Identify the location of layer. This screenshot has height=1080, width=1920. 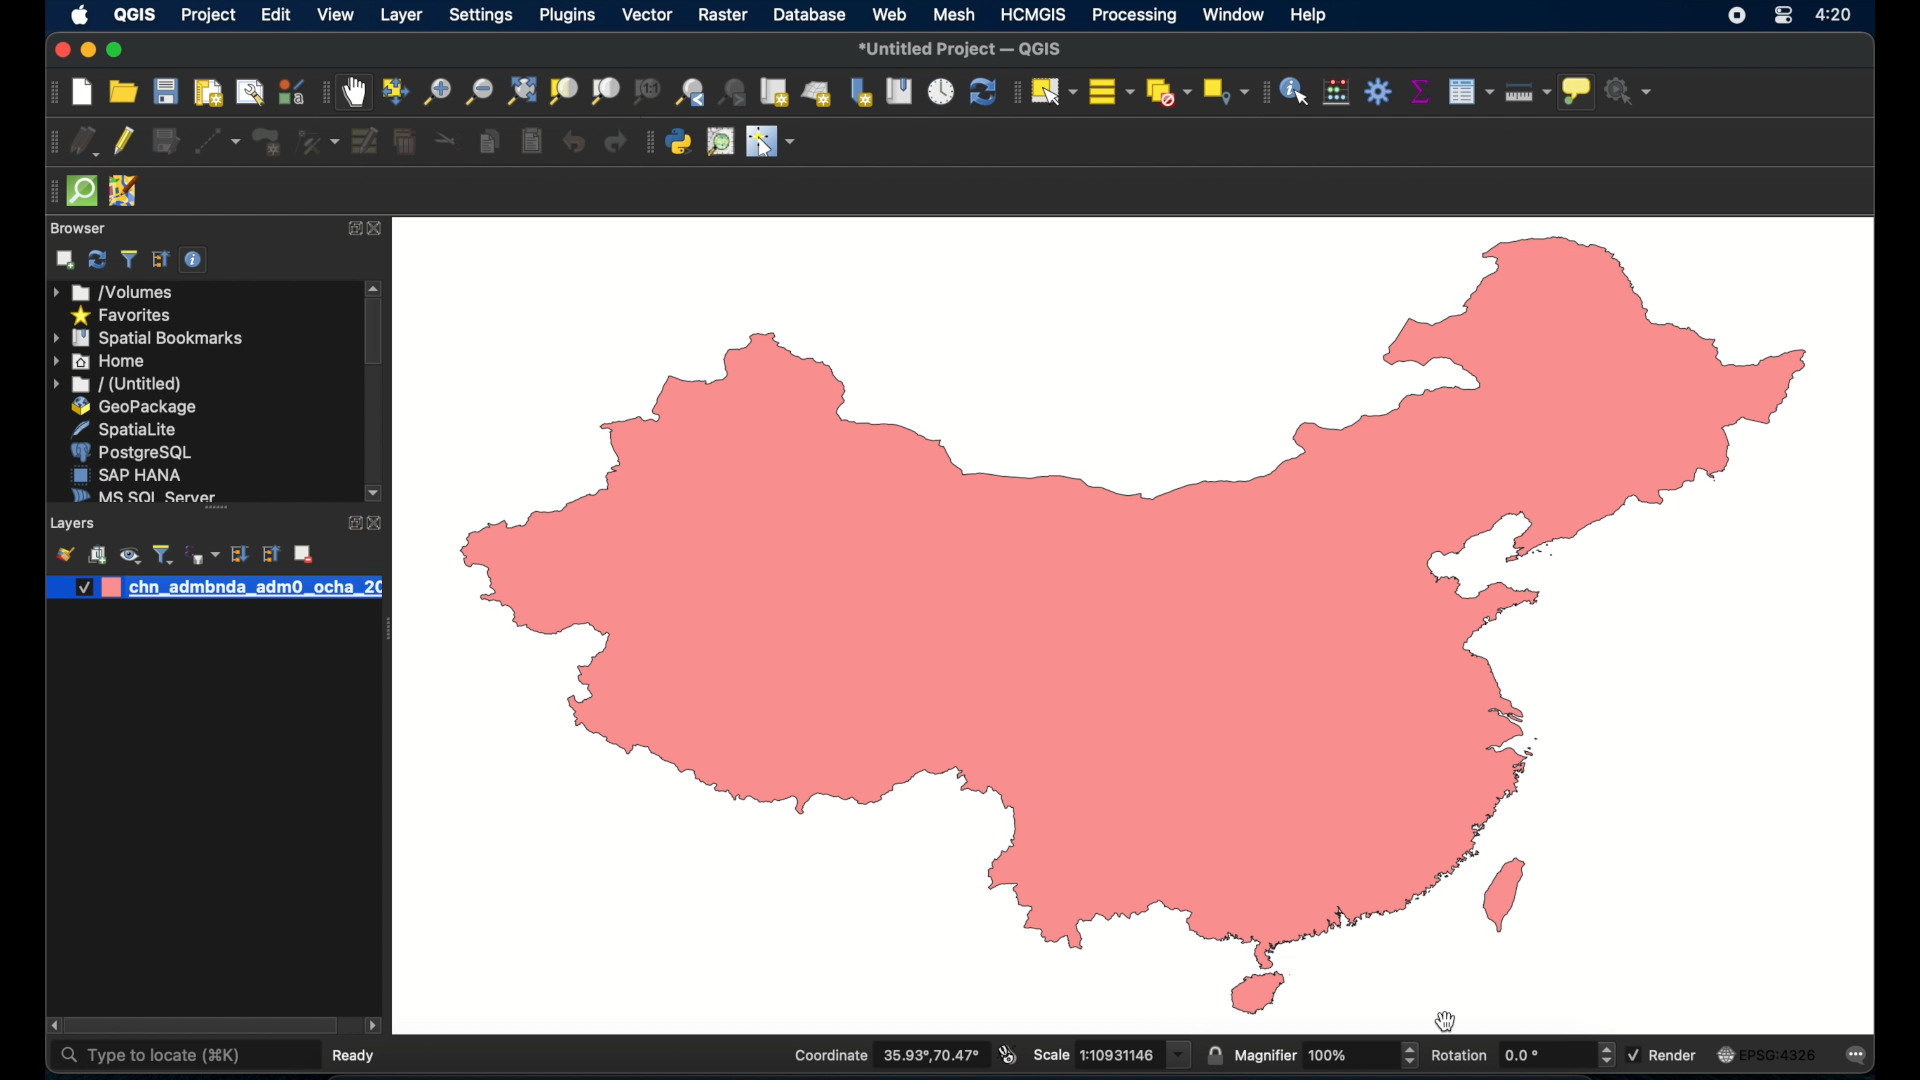
(403, 17).